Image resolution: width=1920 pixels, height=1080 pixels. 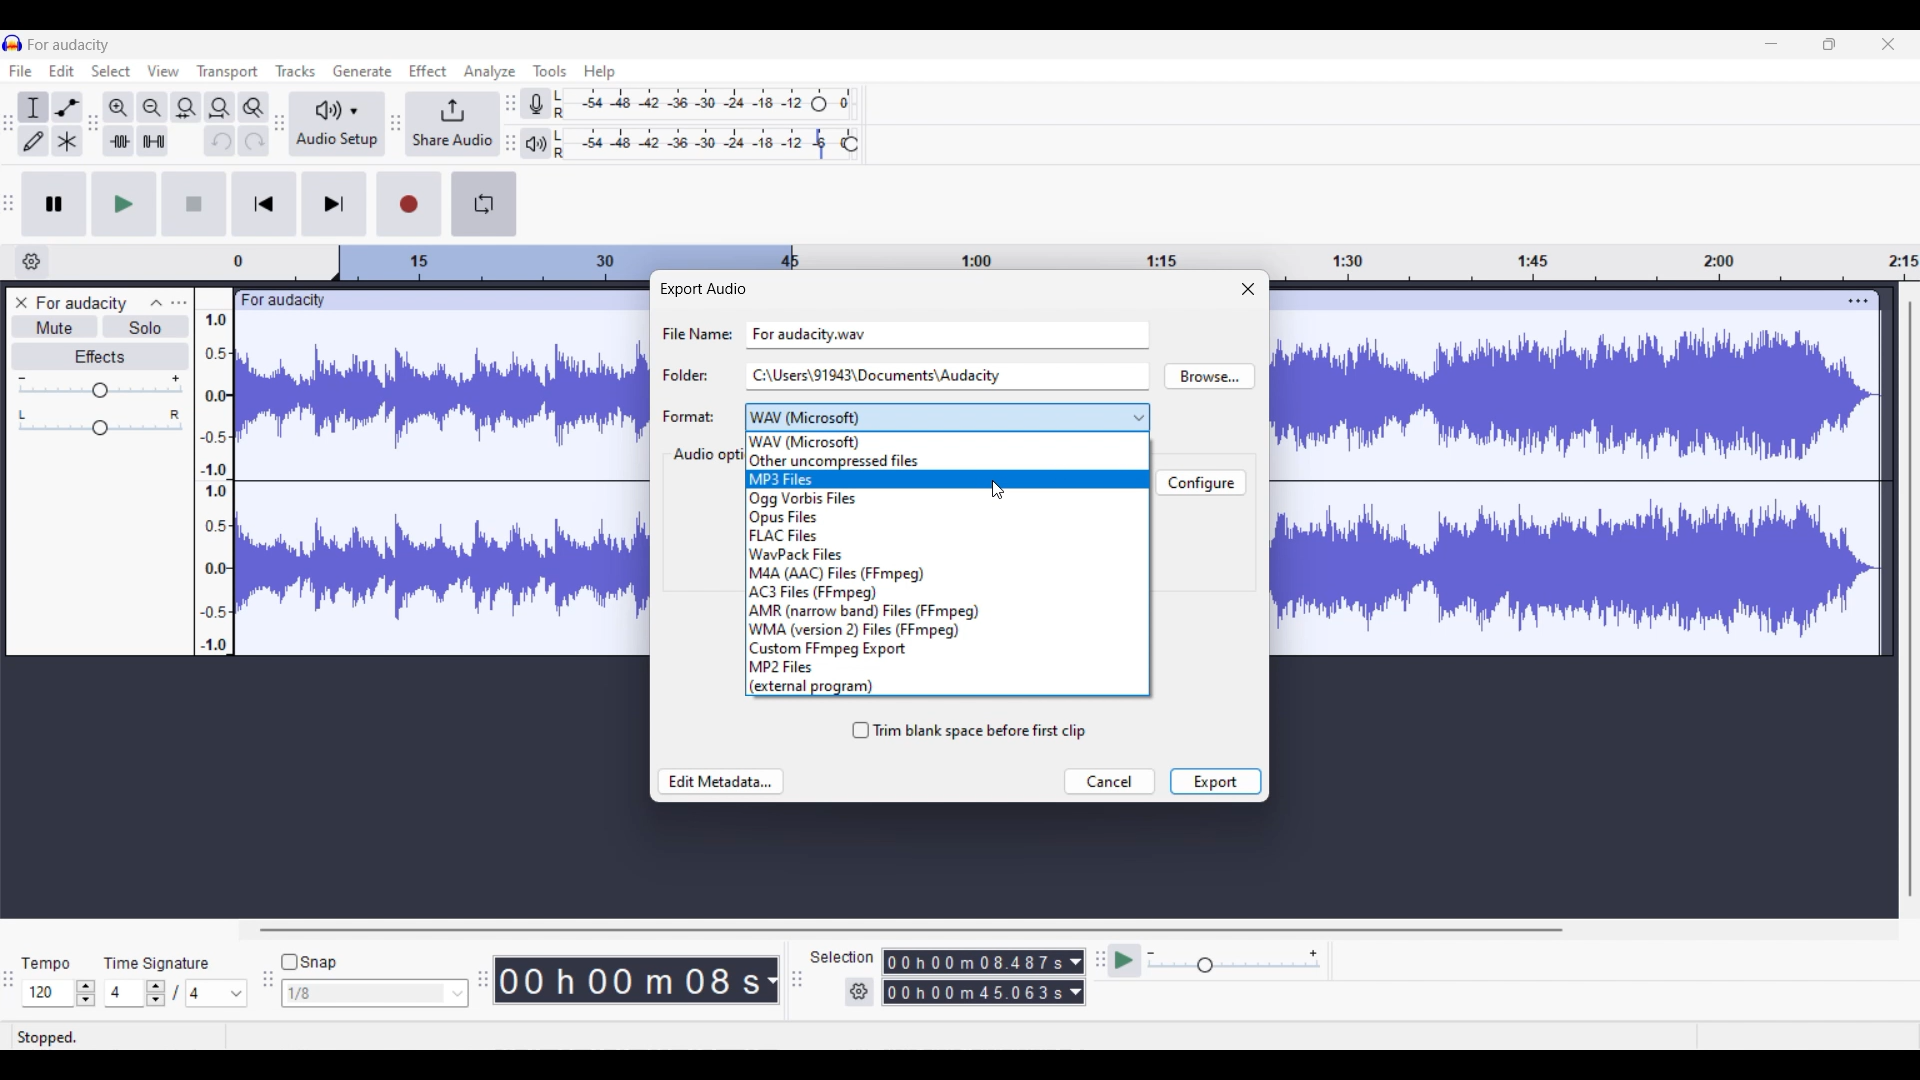 What do you see at coordinates (947, 535) in the screenshot?
I see `FLAC Files` at bounding box center [947, 535].